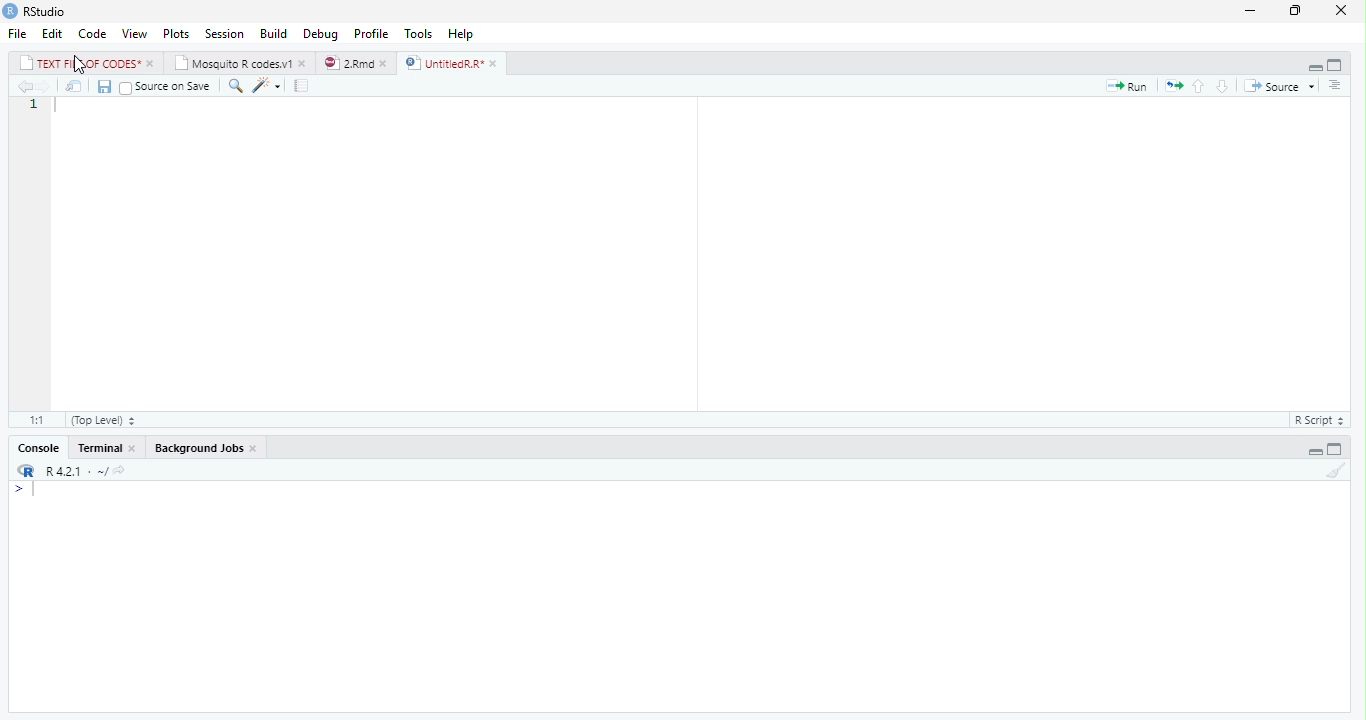 The width and height of the screenshot is (1366, 720). What do you see at coordinates (168, 87) in the screenshot?
I see `Source on Save` at bounding box center [168, 87].